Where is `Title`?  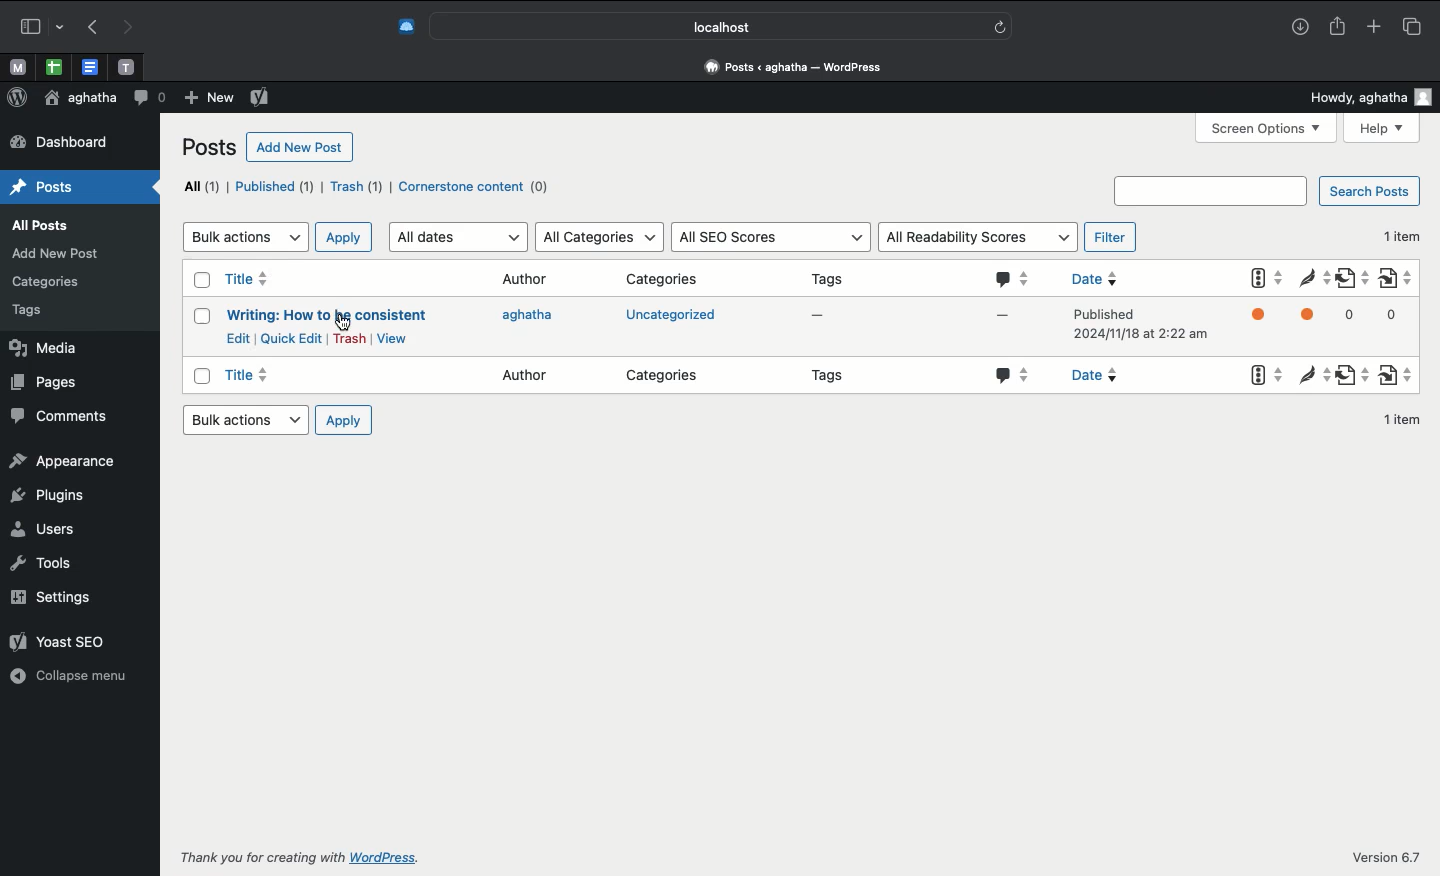
Title is located at coordinates (250, 375).